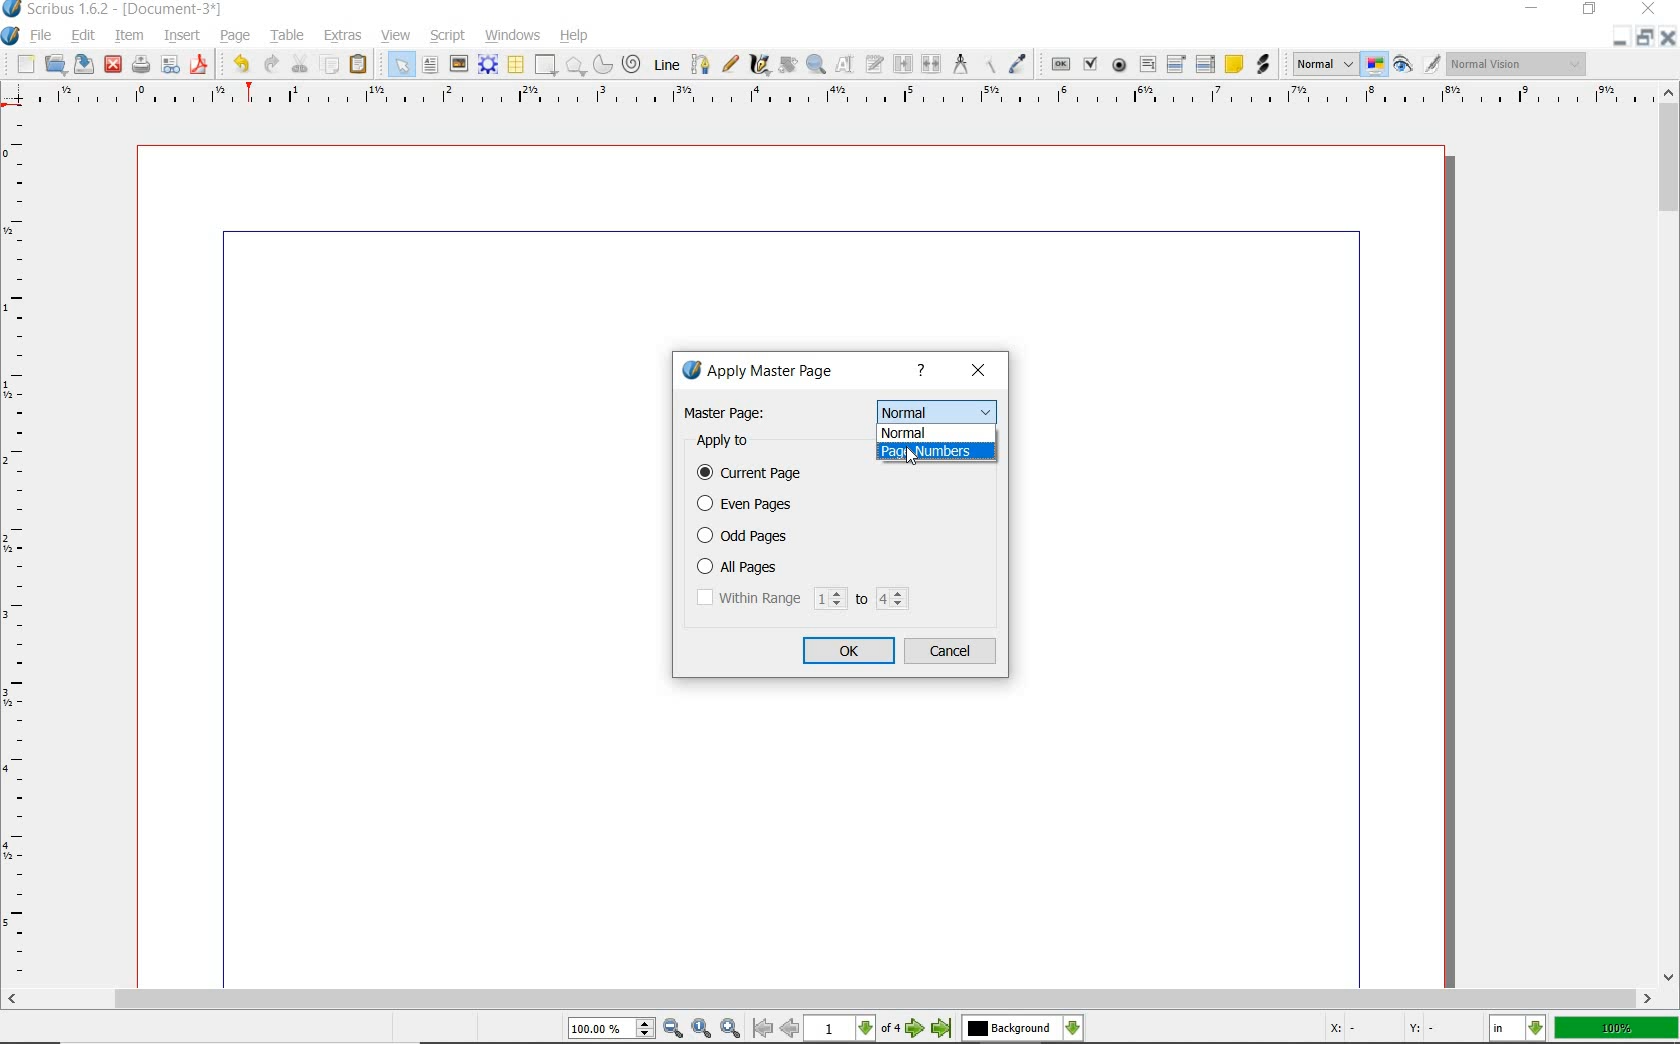 This screenshot has height=1044, width=1680. Describe the element at coordinates (672, 1028) in the screenshot. I see `Zoom Out` at that location.